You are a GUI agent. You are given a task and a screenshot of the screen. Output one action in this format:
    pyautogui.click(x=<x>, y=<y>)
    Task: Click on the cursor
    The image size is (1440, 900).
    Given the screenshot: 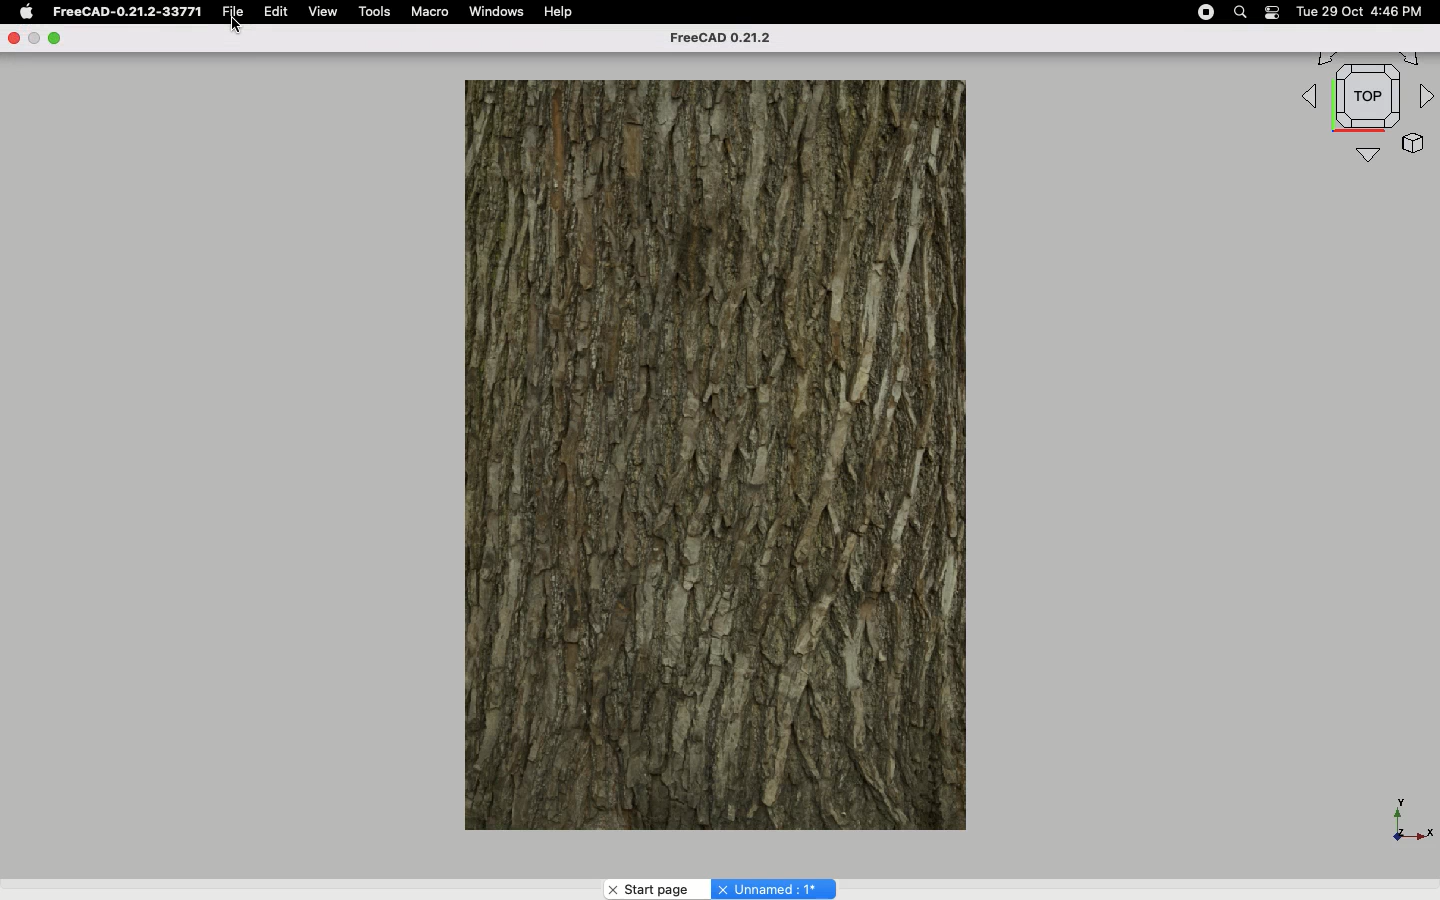 What is the action you would take?
    pyautogui.click(x=236, y=28)
    